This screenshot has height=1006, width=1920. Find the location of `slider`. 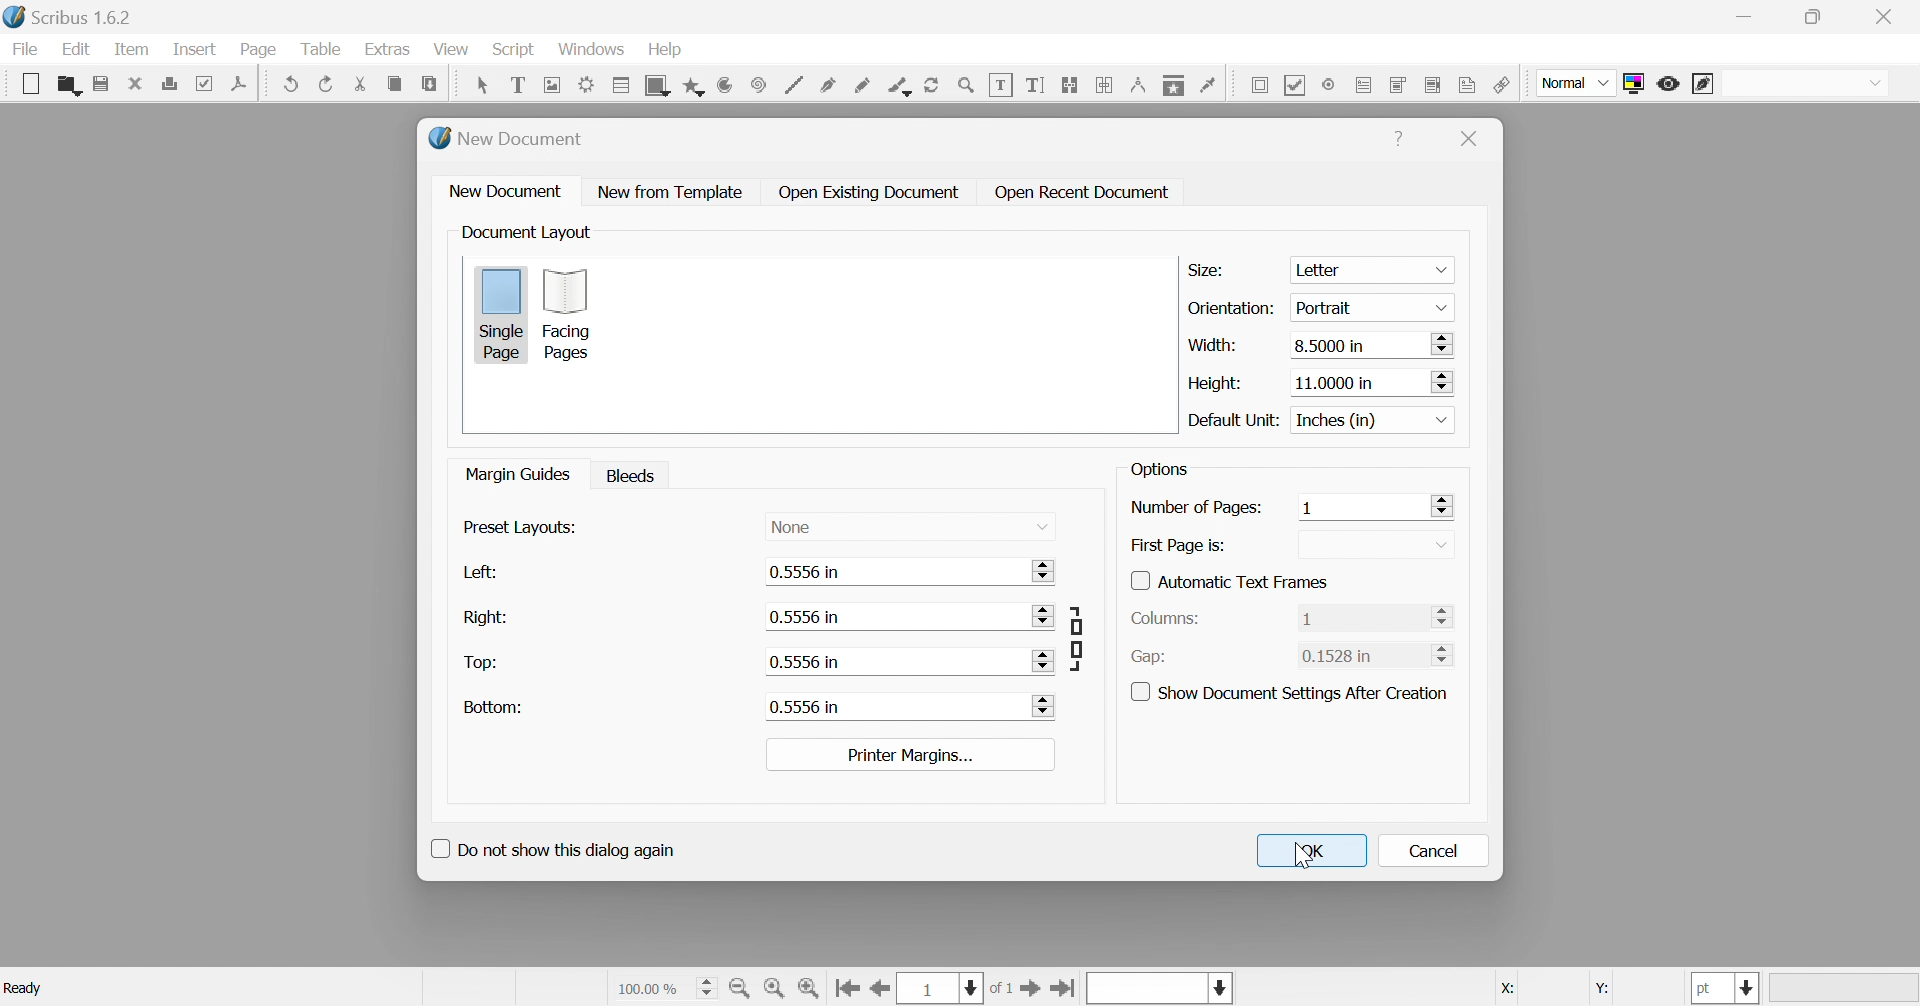

slider is located at coordinates (1048, 660).